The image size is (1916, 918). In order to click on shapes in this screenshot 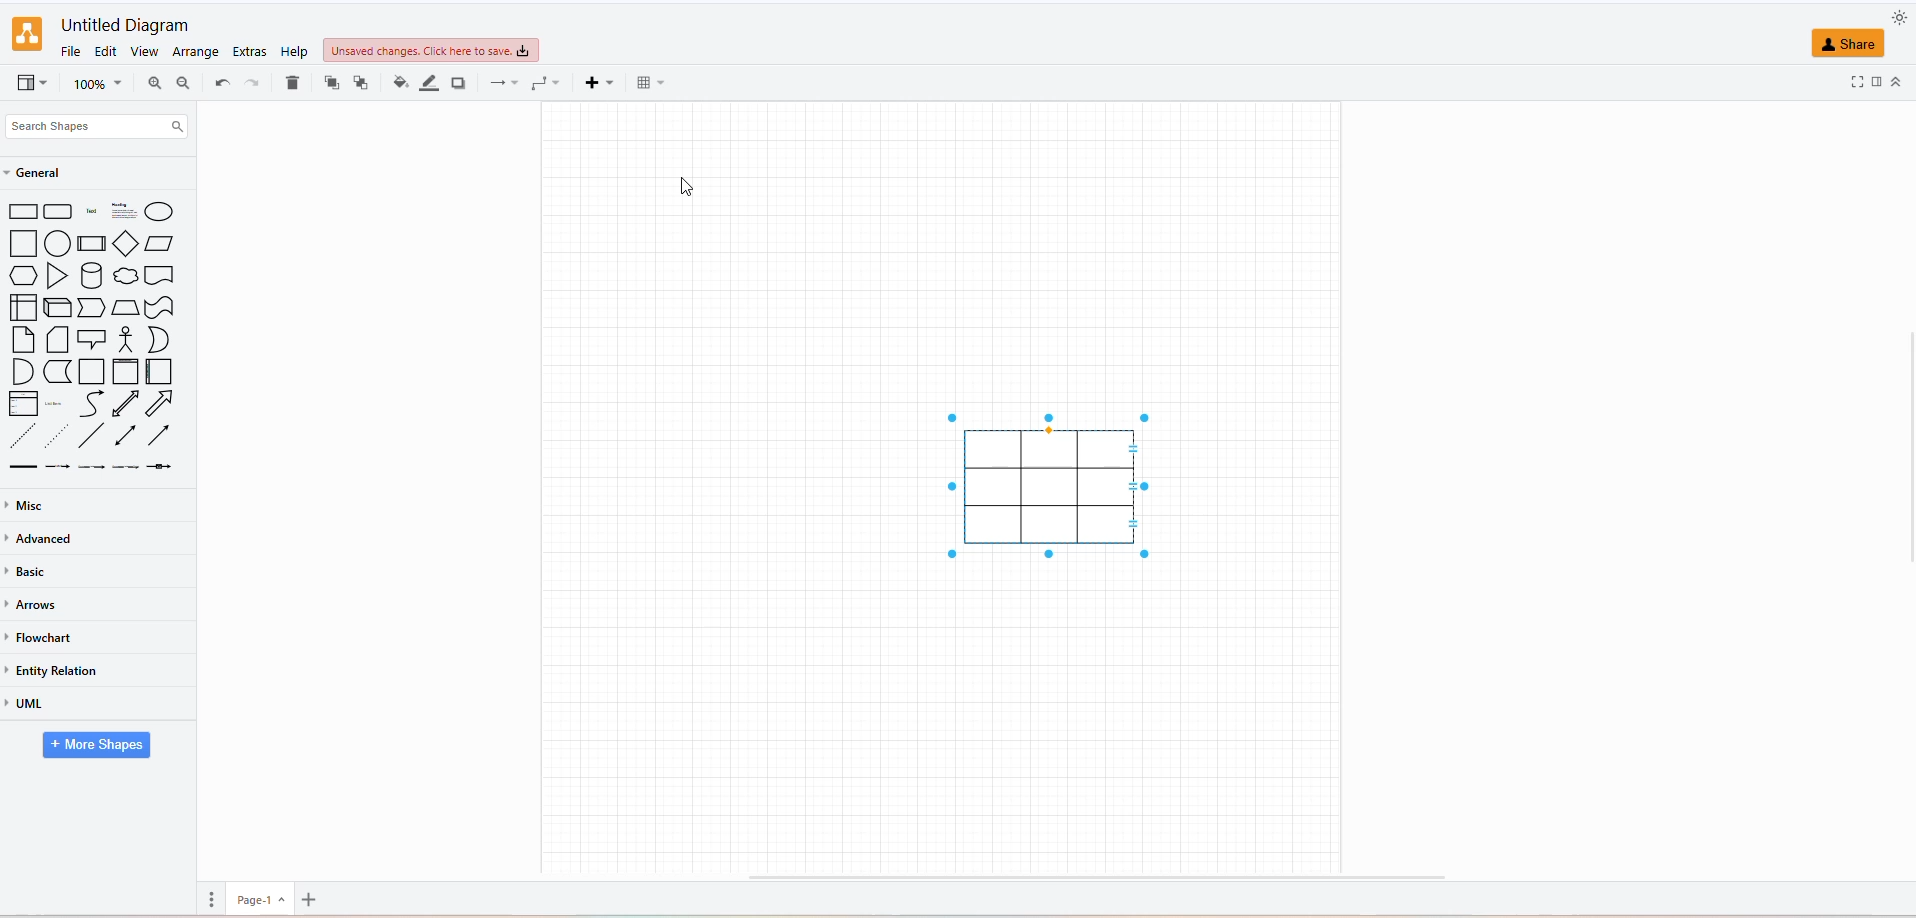, I will do `click(98, 339)`.